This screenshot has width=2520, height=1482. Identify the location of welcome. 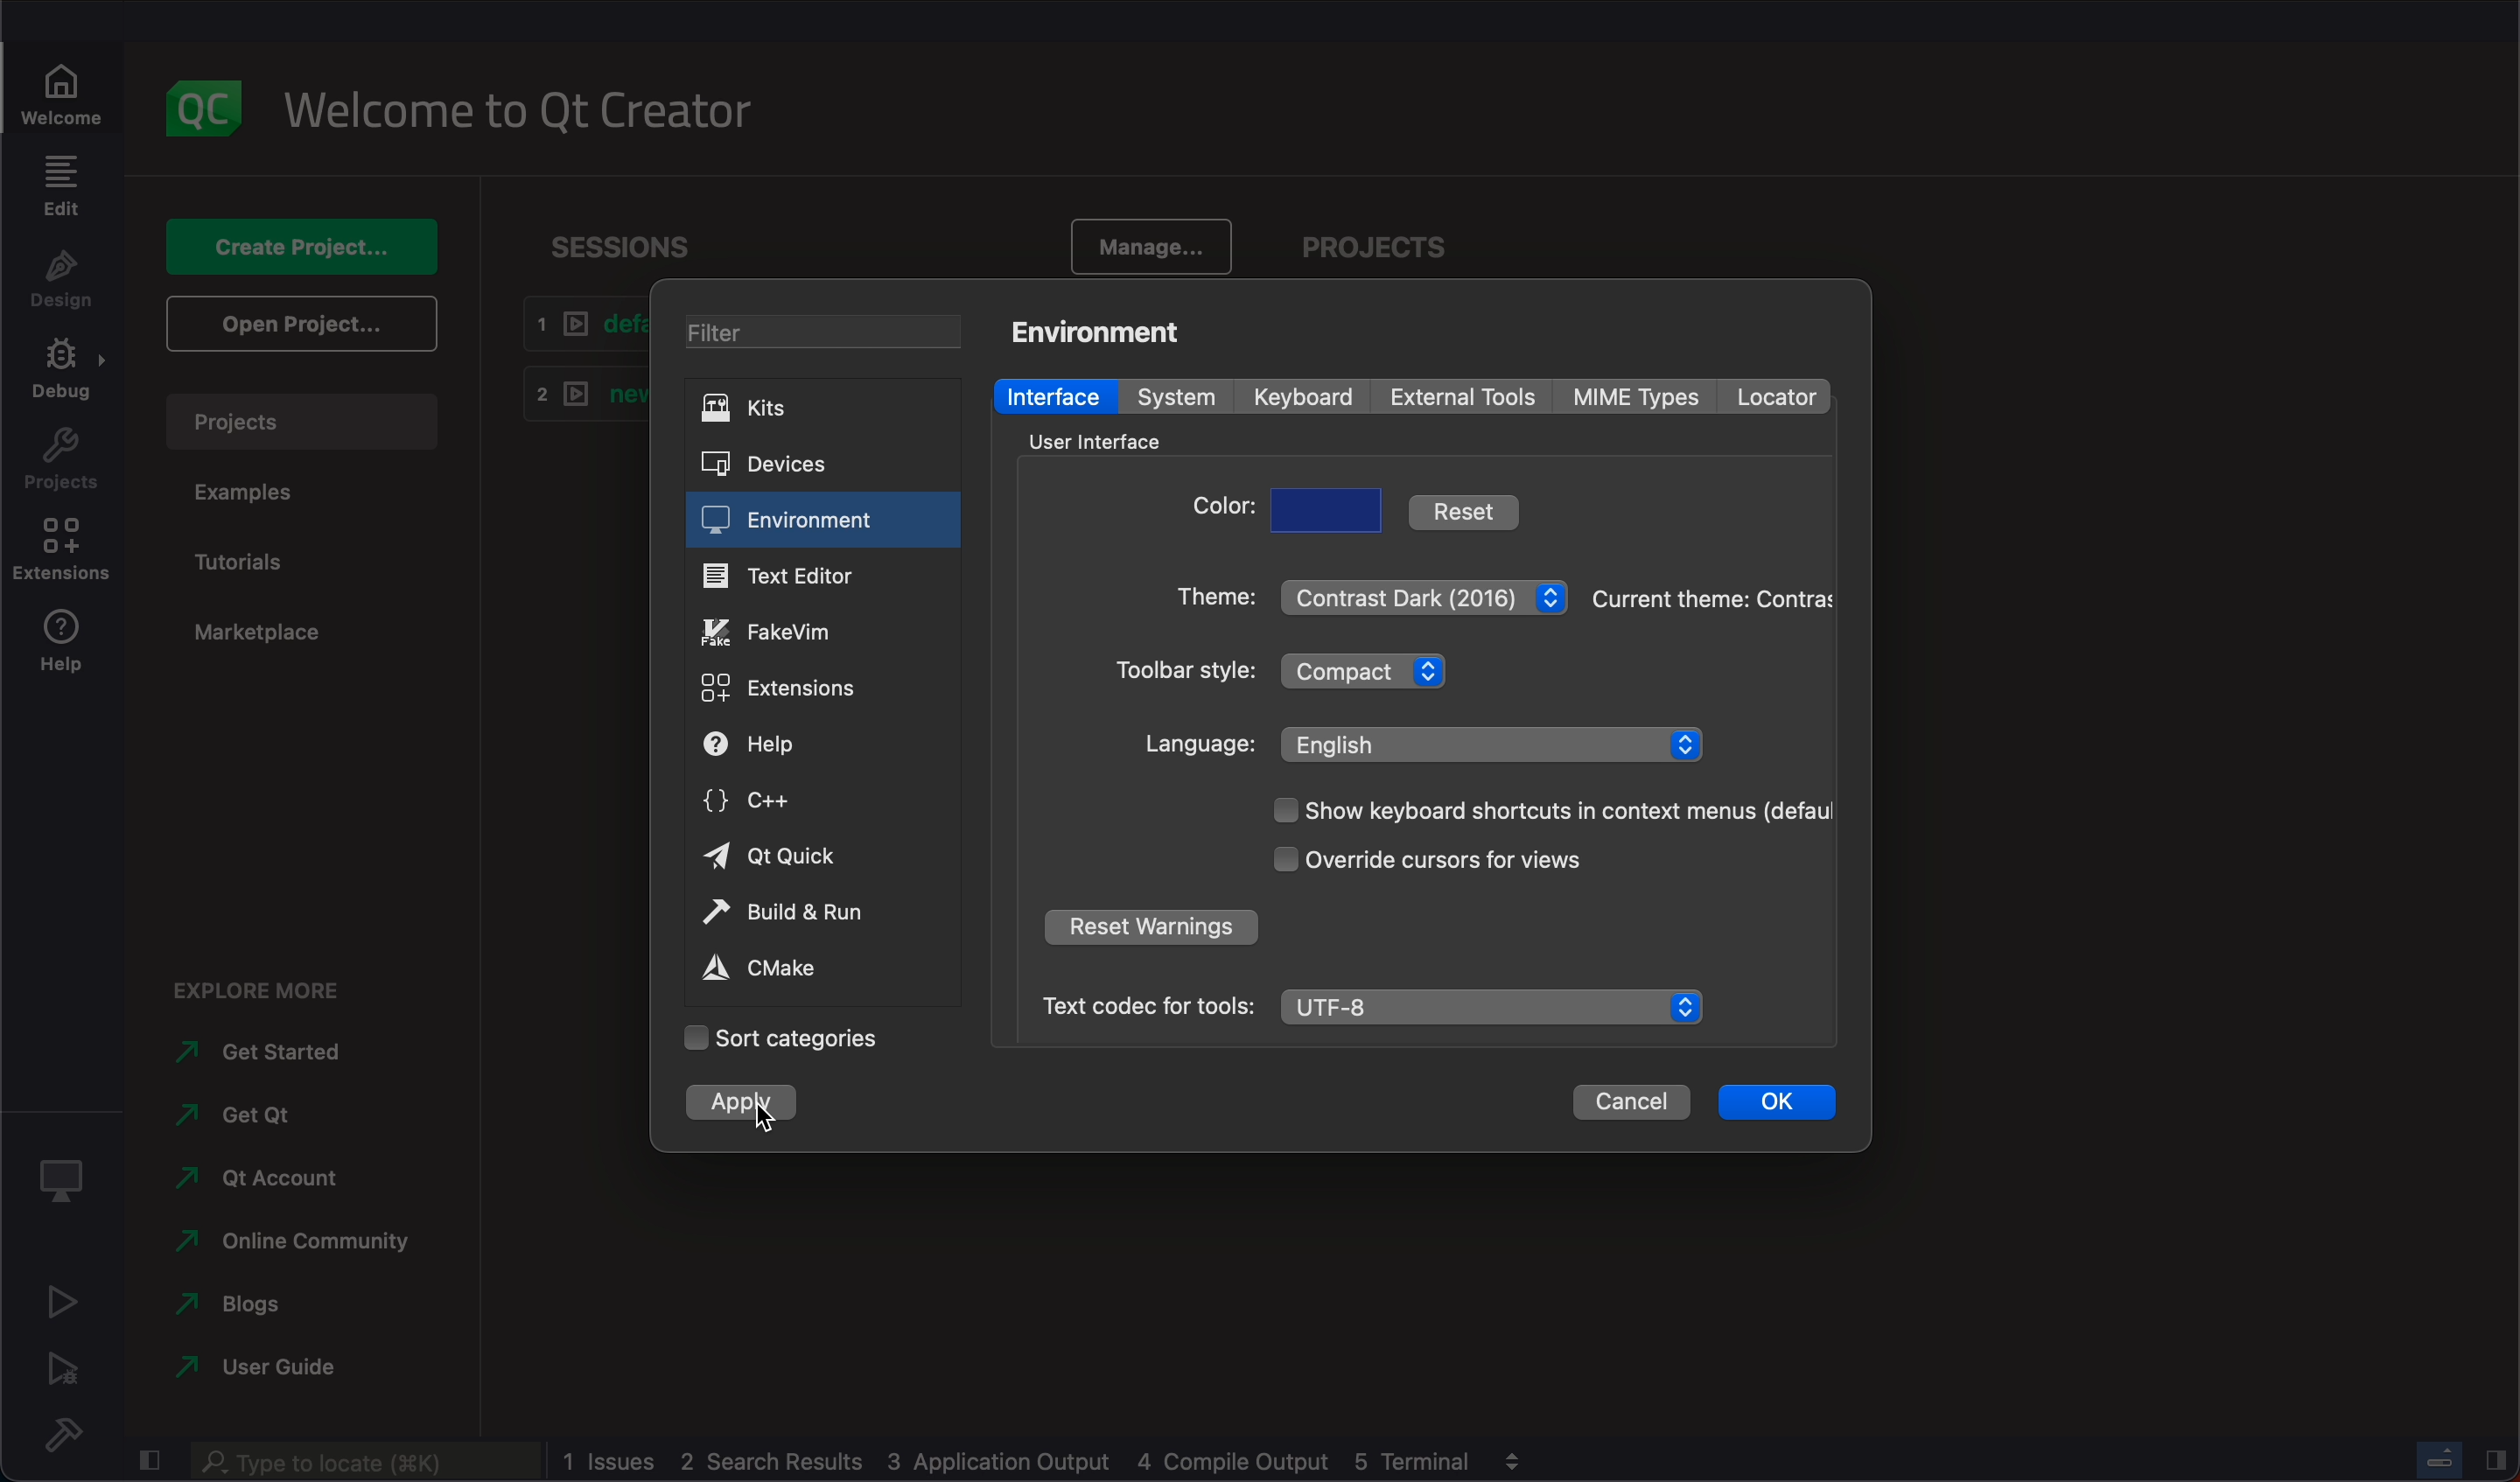
(64, 92).